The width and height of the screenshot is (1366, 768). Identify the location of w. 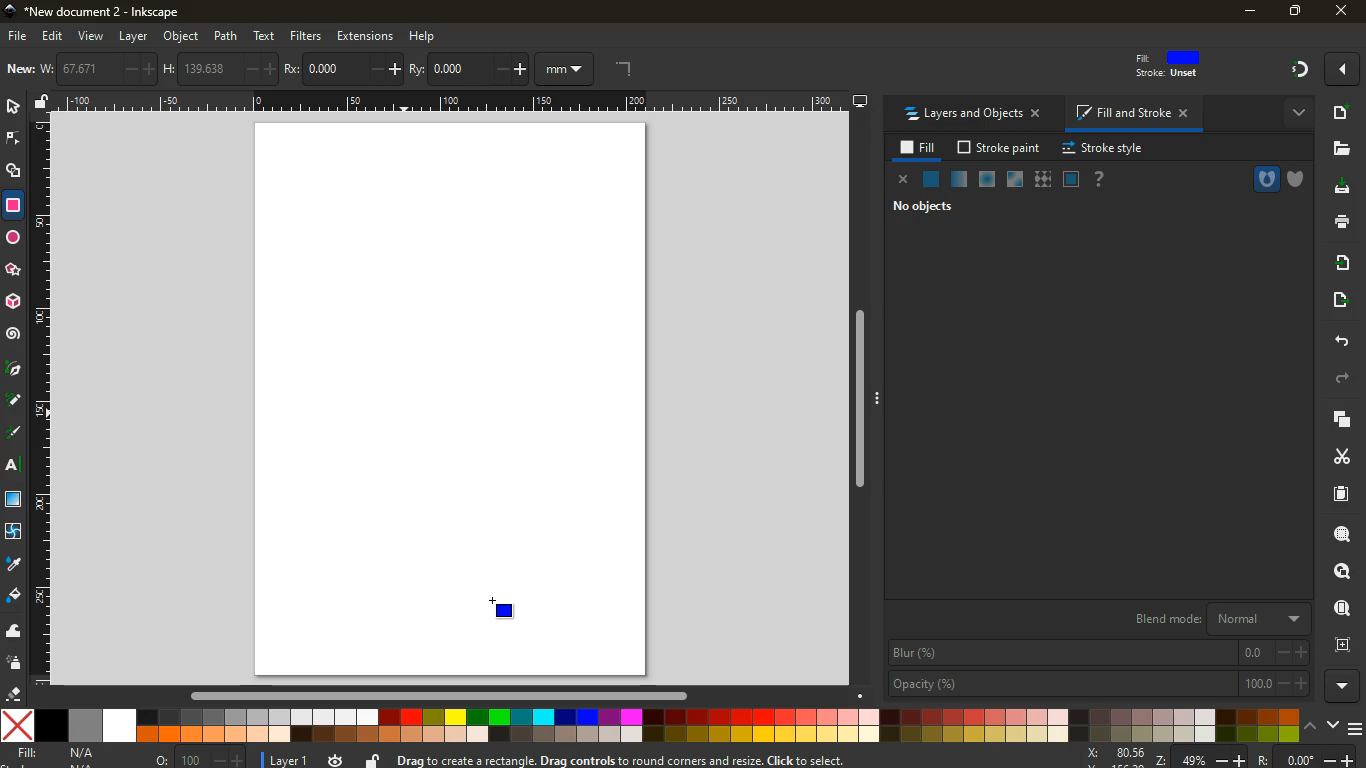
(99, 69).